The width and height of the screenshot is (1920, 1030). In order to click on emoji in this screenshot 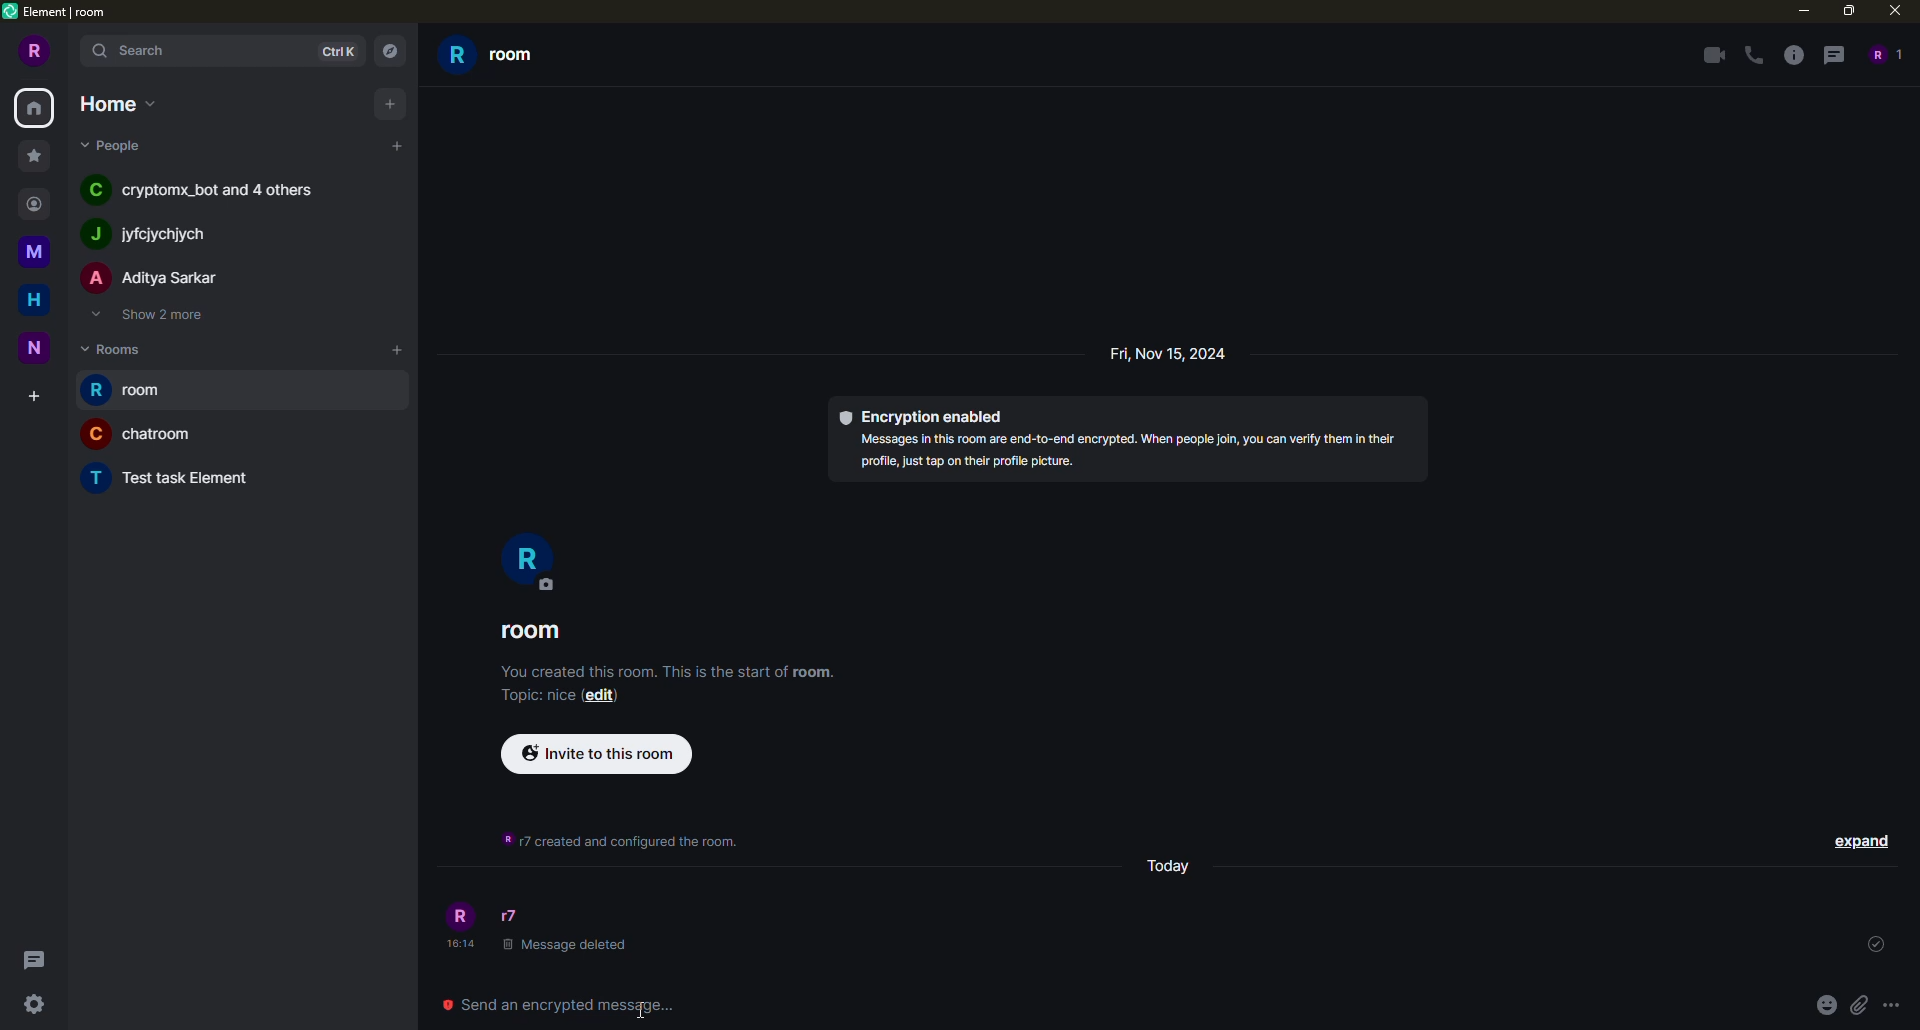, I will do `click(1824, 1005)`.